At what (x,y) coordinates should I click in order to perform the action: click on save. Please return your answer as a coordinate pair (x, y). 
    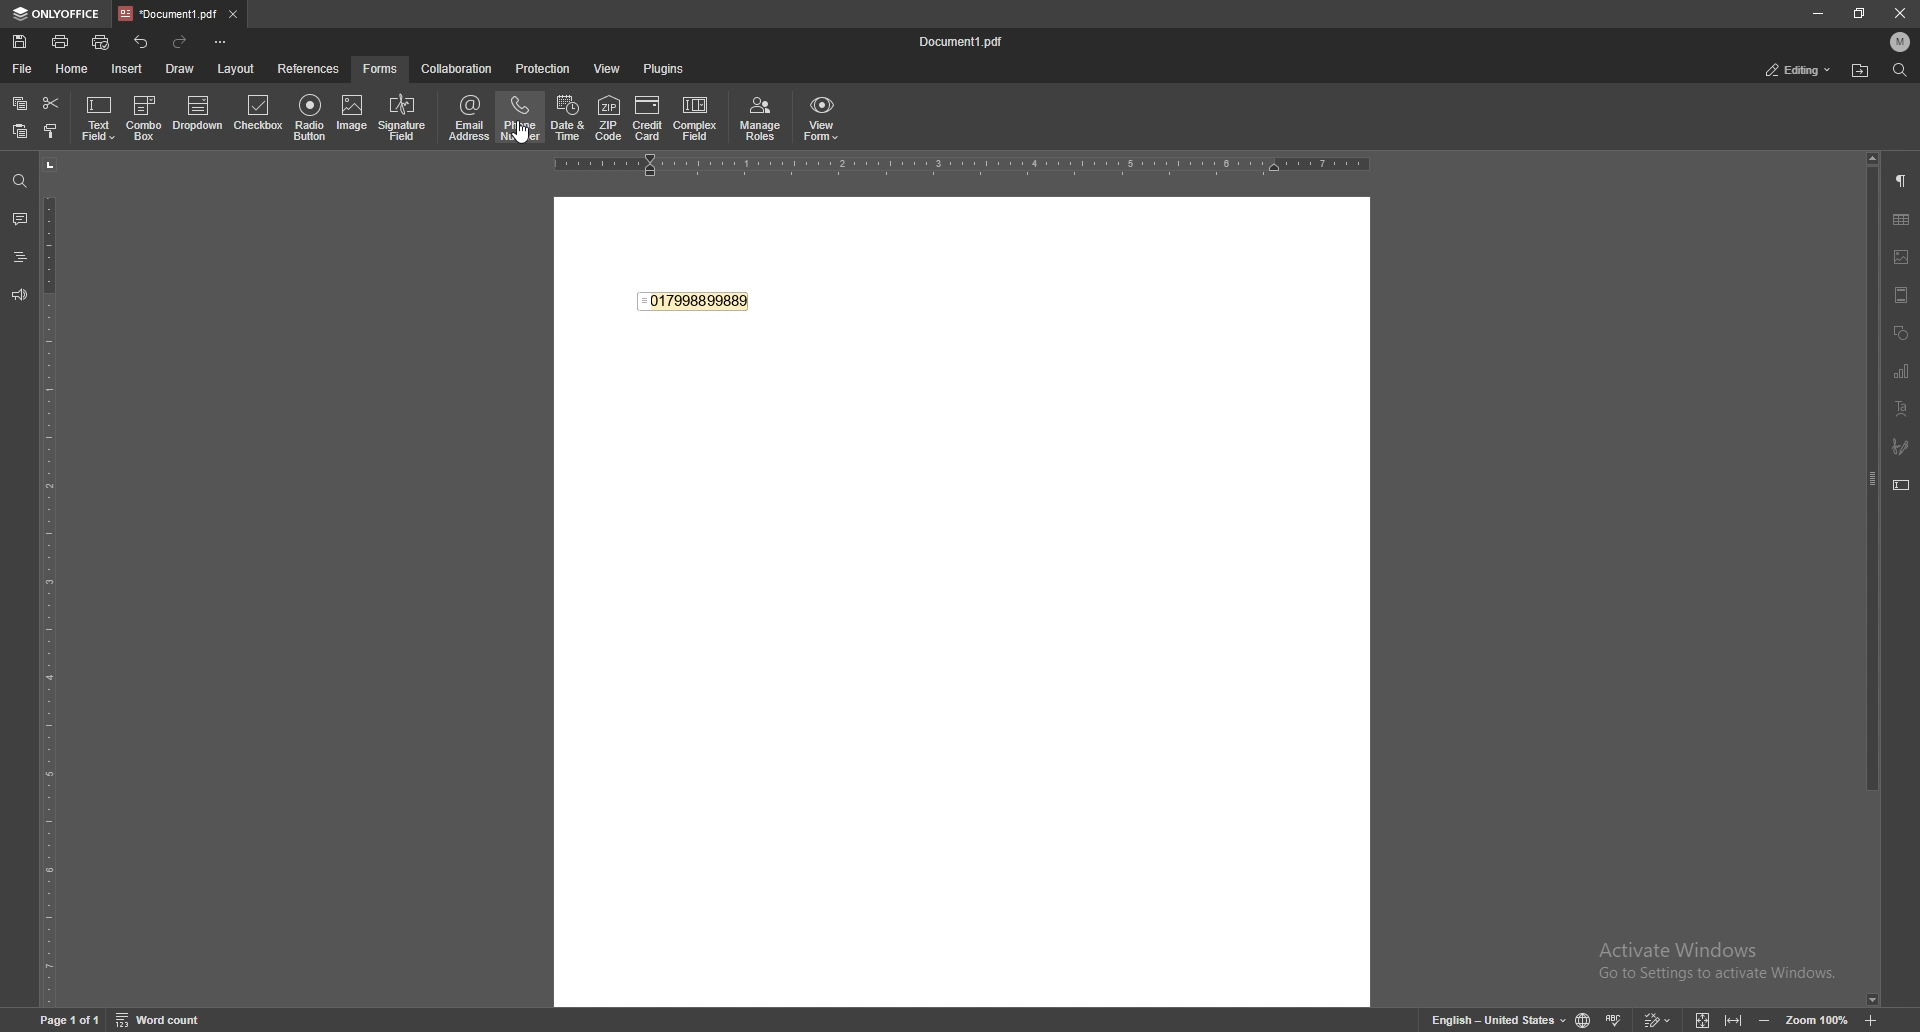
    Looking at the image, I should click on (20, 43).